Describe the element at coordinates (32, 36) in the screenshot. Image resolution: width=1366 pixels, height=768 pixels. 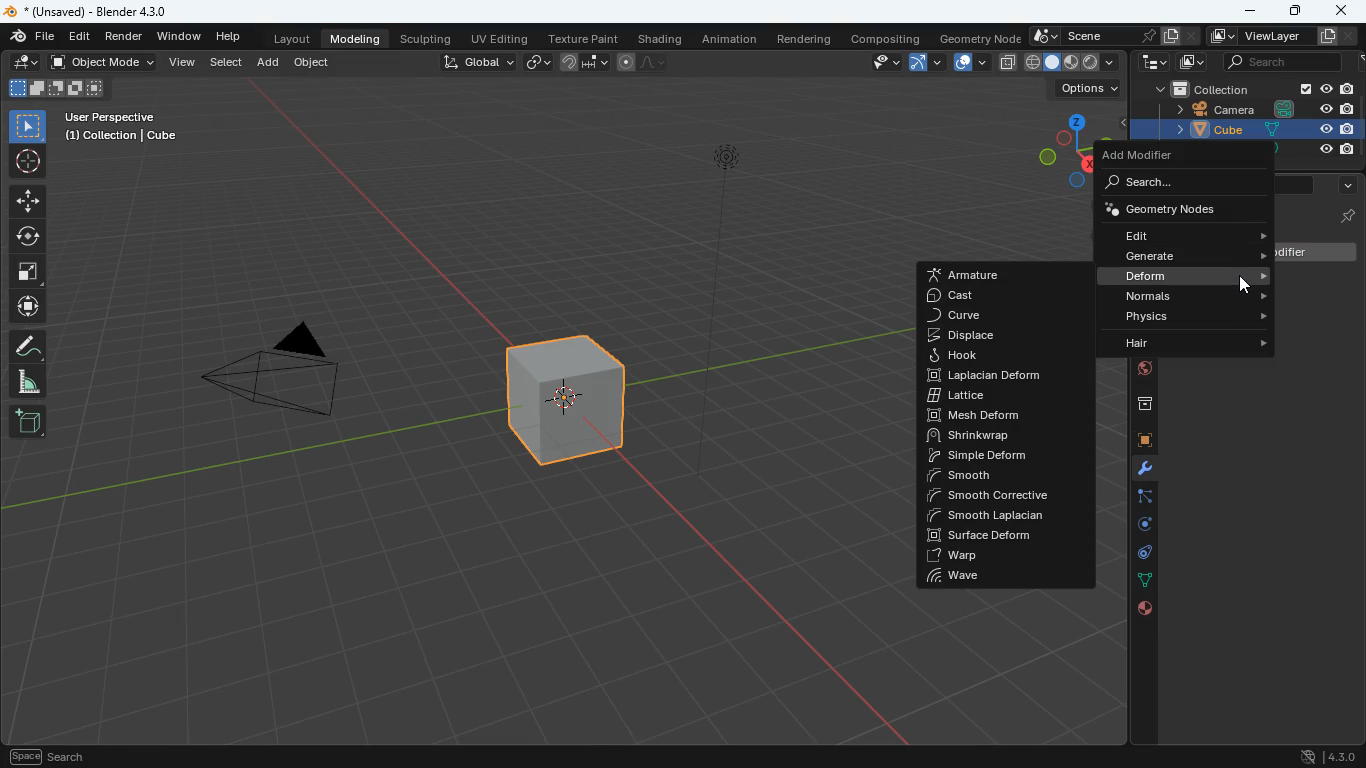
I see `blender` at that location.